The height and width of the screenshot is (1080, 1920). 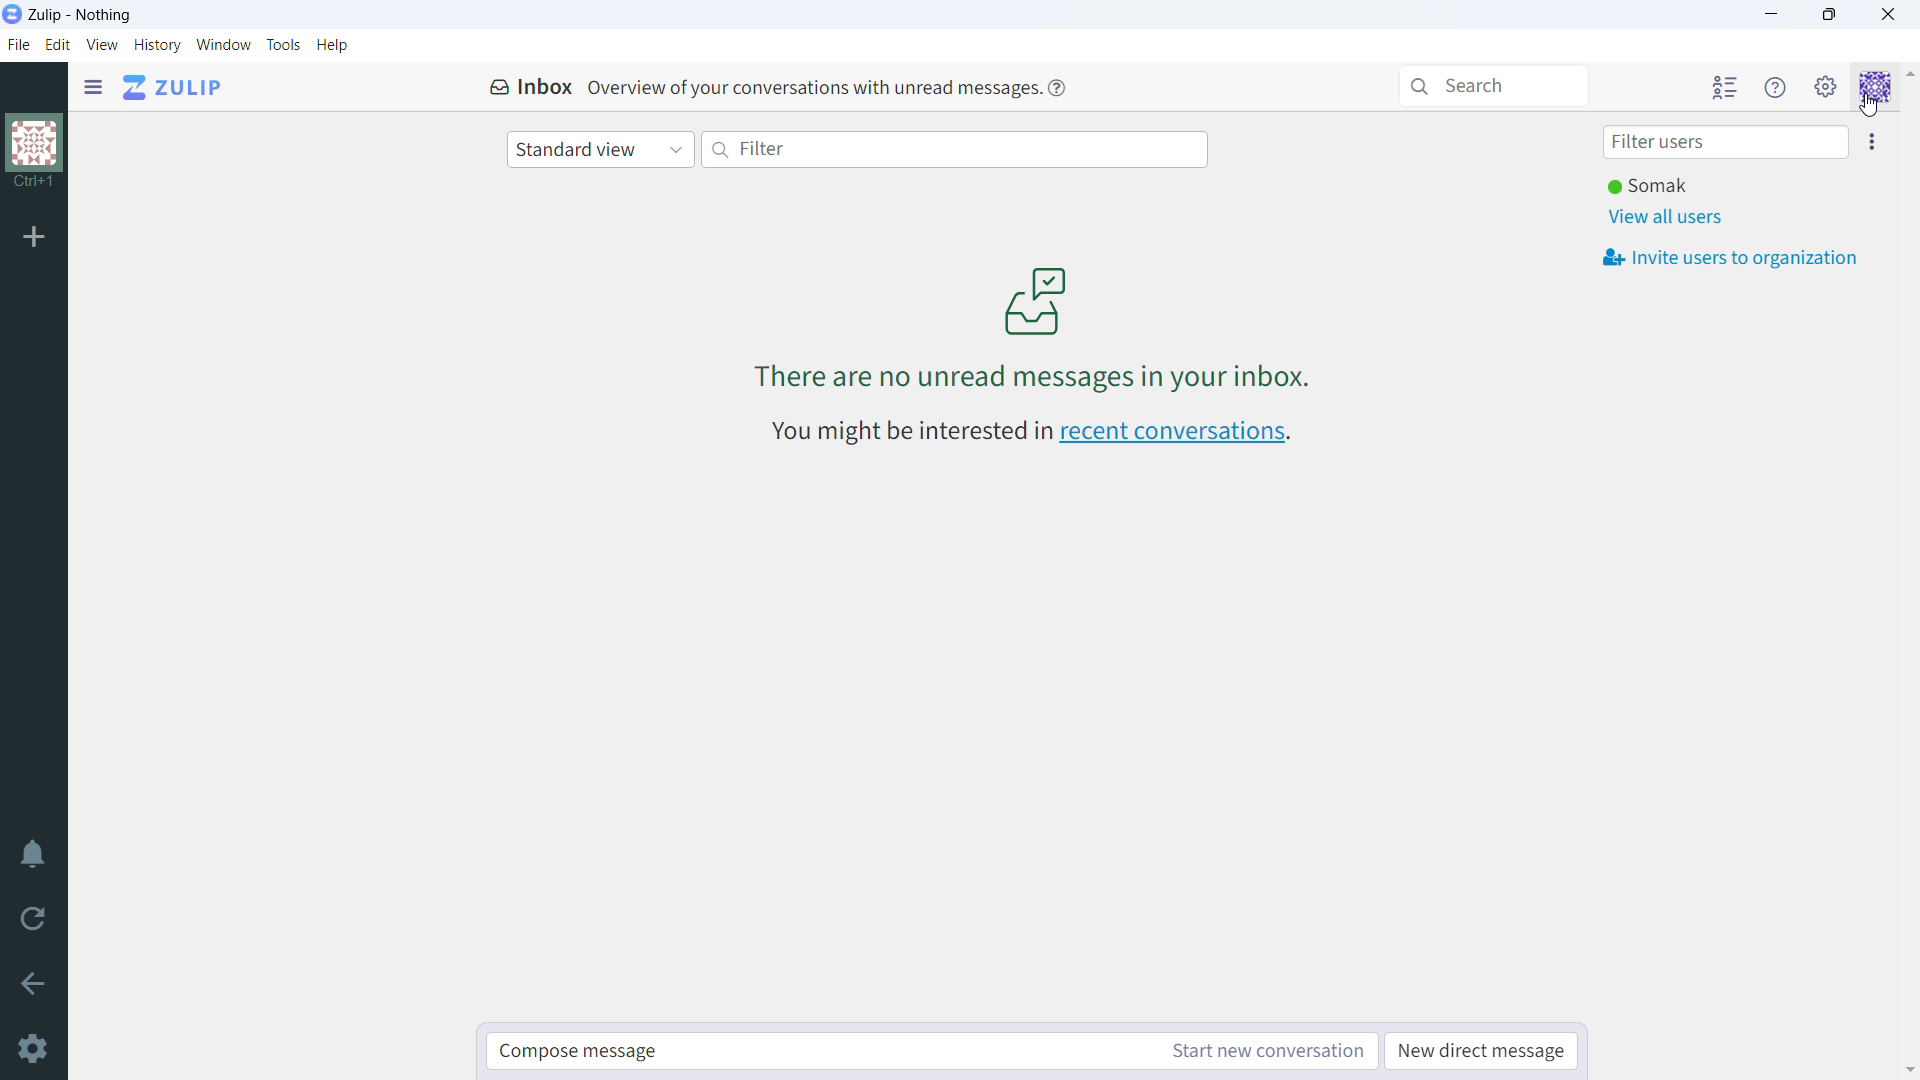 What do you see at coordinates (1058, 89) in the screenshot?
I see `help` at bounding box center [1058, 89].